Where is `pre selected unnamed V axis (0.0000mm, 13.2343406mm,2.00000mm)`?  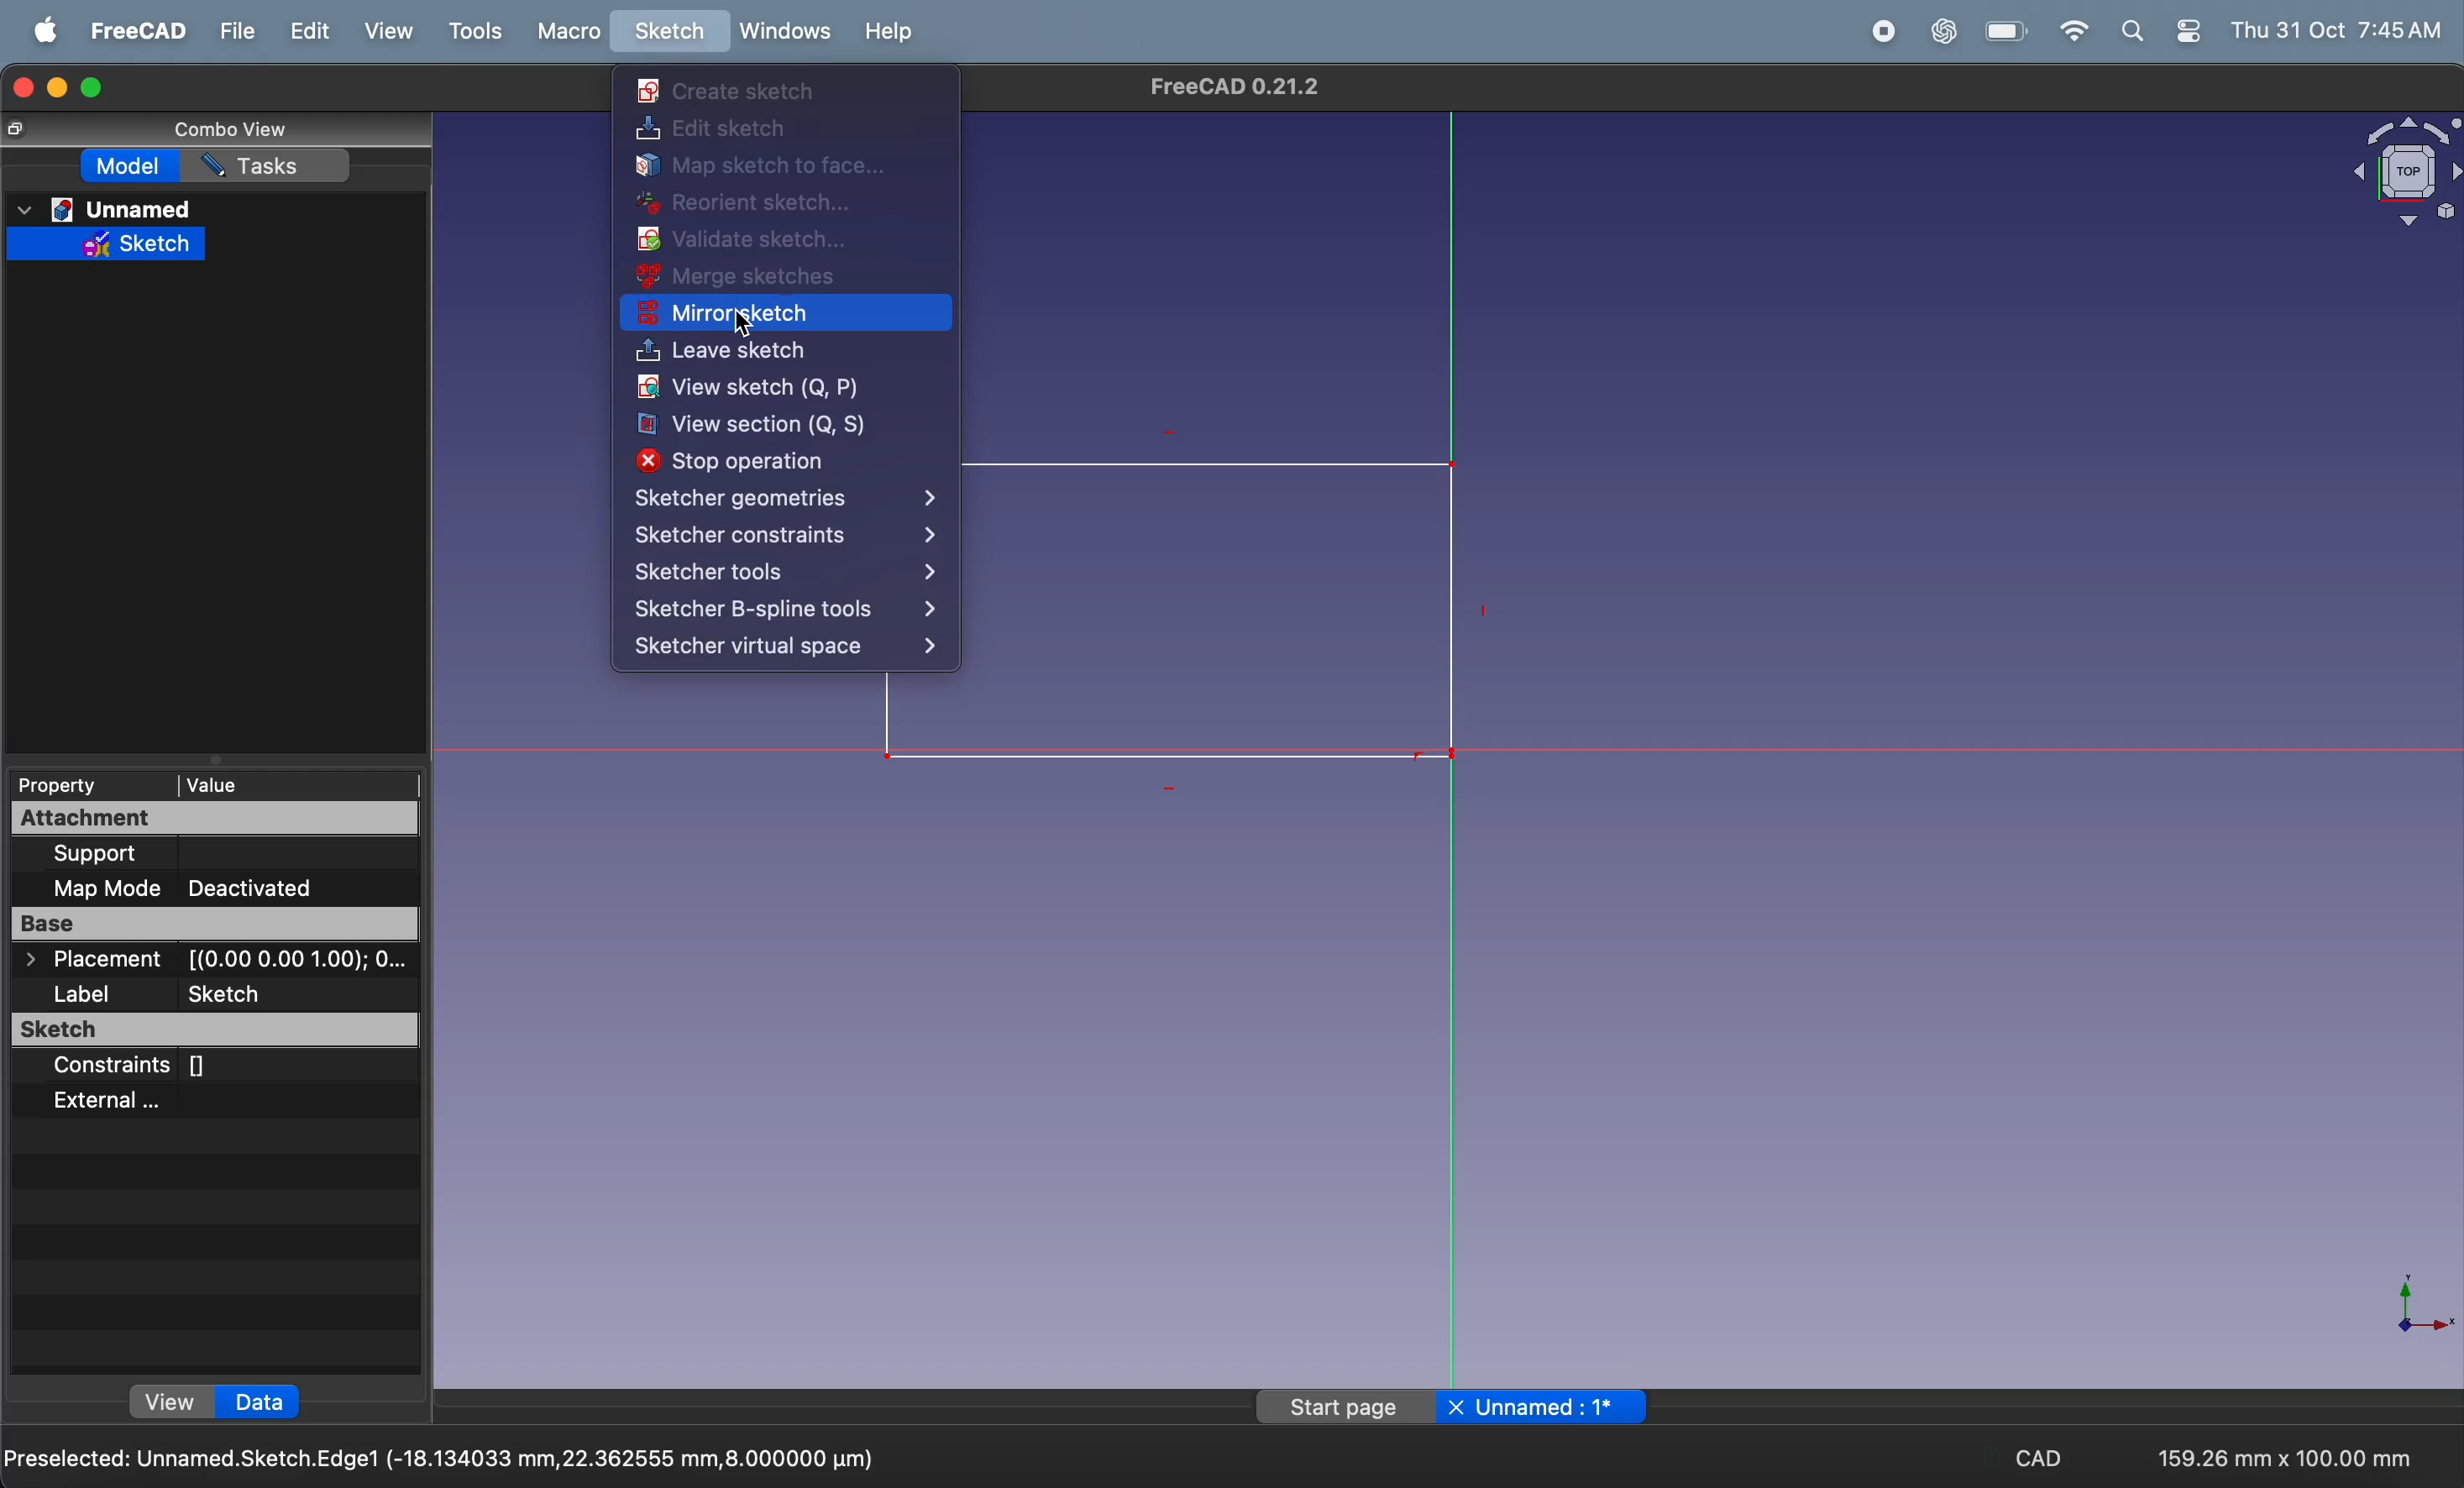
pre selected unnamed V axis (0.0000mm, 13.2343406mm,2.00000mm) is located at coordinates (447, 1456).